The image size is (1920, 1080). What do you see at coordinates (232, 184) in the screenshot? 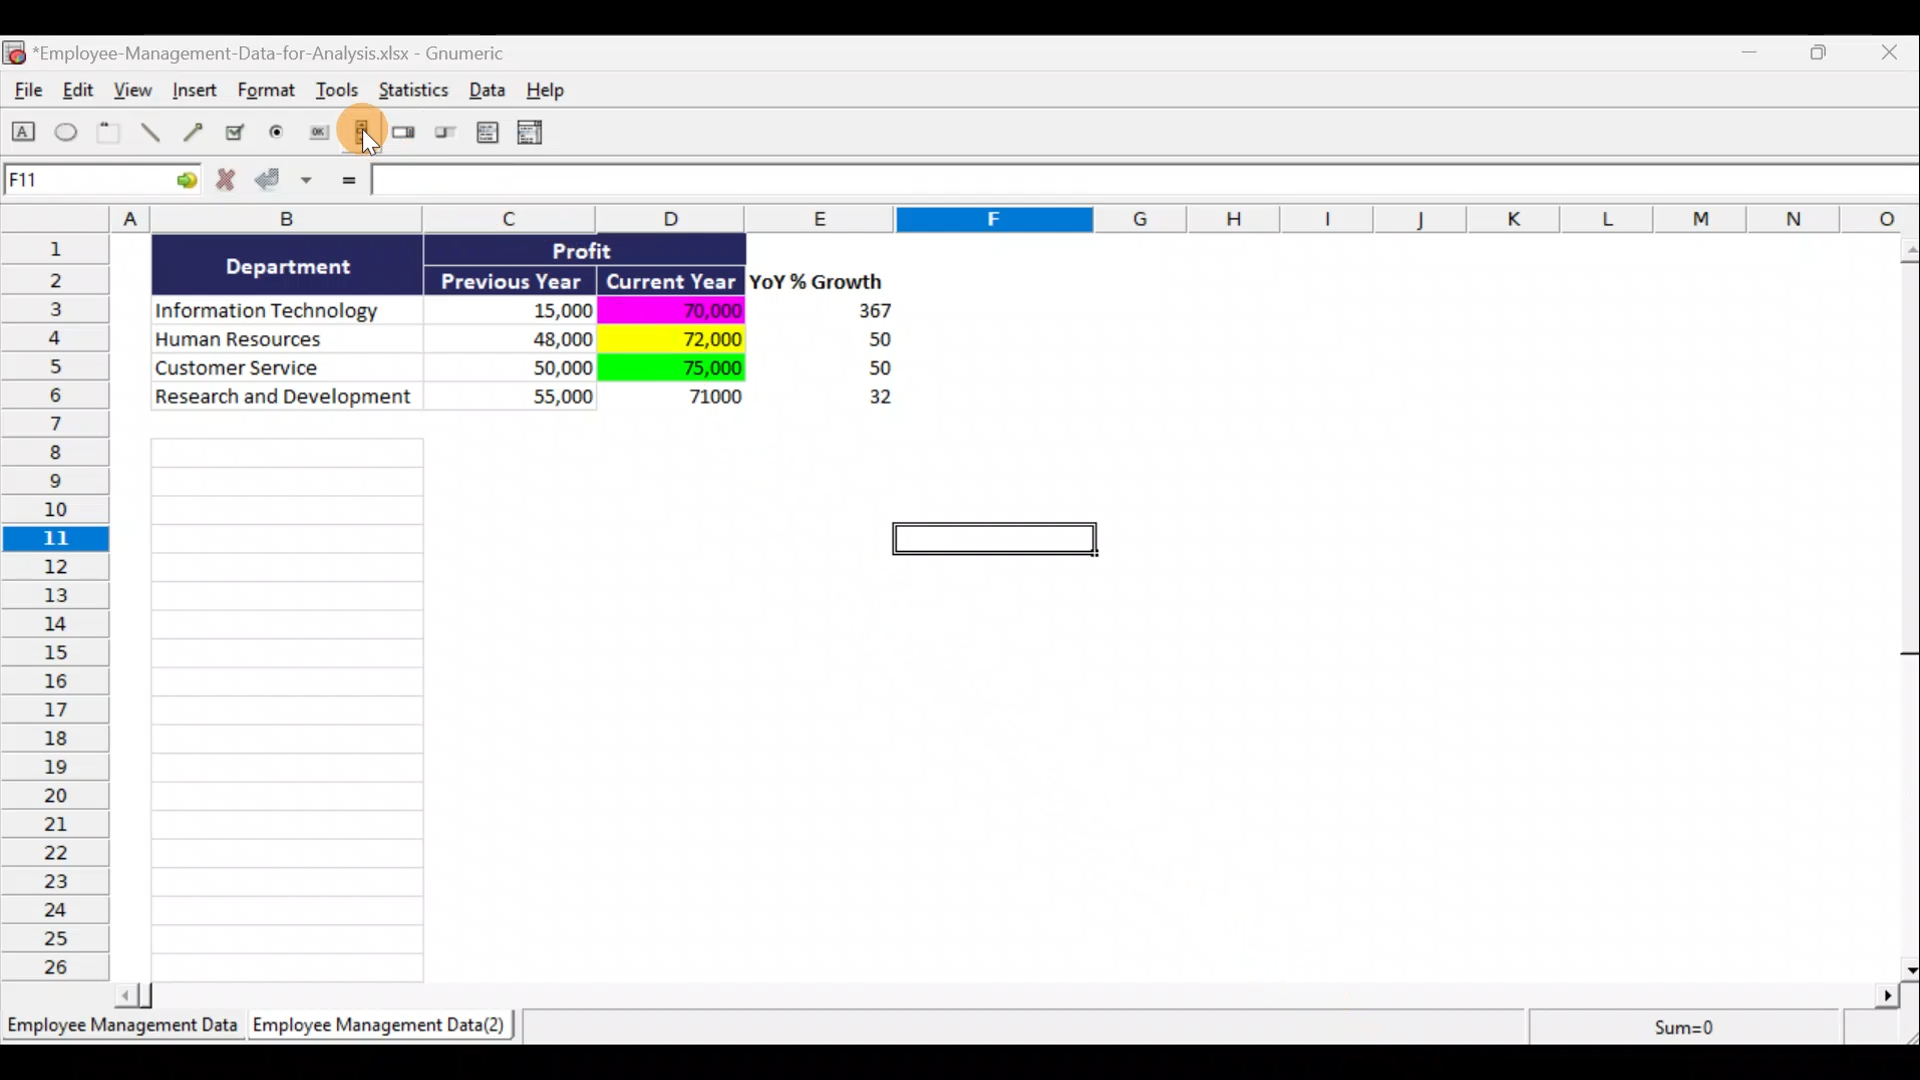
I see `Cancel change` at bounding box center [232, 184].